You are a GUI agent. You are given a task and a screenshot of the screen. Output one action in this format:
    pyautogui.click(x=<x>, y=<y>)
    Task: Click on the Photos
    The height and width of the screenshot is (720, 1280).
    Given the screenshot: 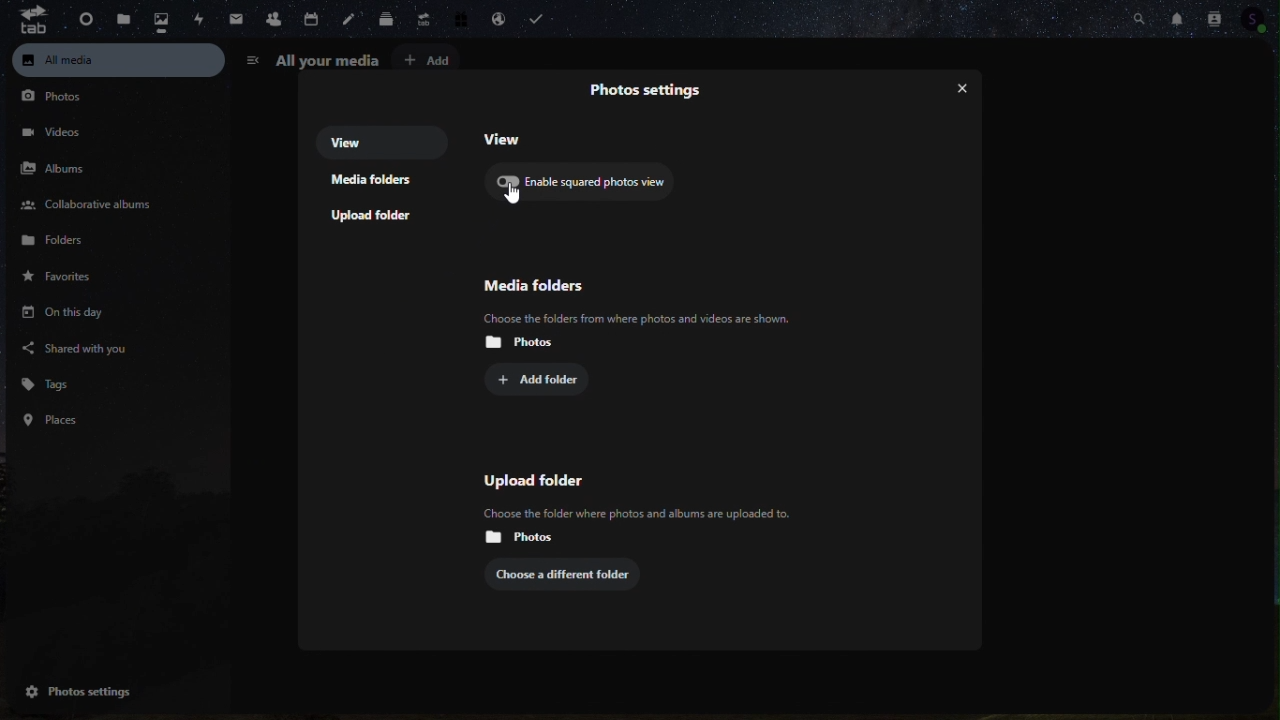 What is the action you would take?
    pyautogui.click(x=517, y=537)
    